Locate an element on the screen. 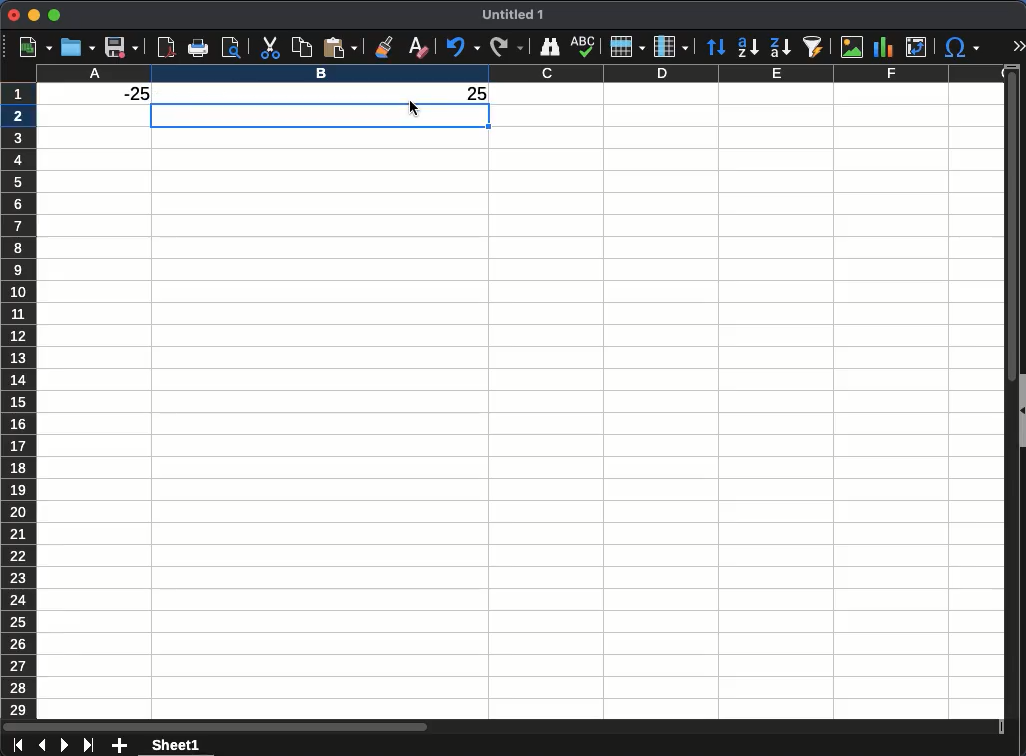 The height and width of the screenshot is (756, 1026). clear formatting is located at coordinates (415, 45).